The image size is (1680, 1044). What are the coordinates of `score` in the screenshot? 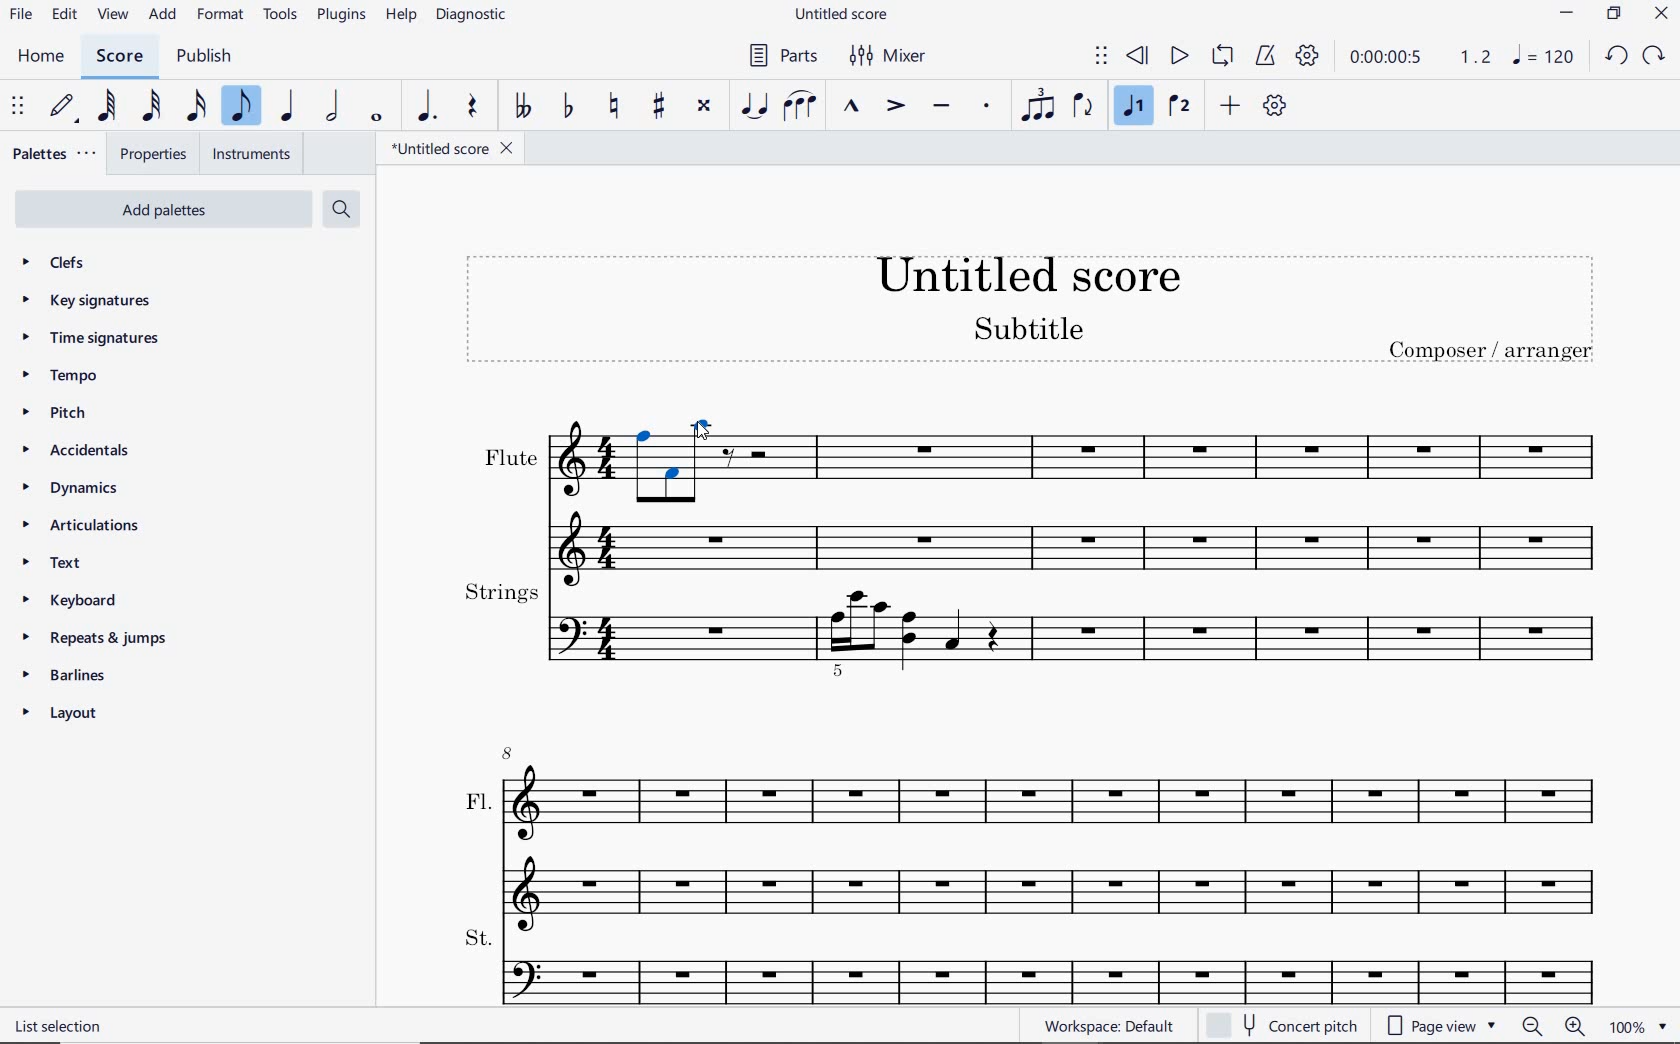 It's located at (117, 56).